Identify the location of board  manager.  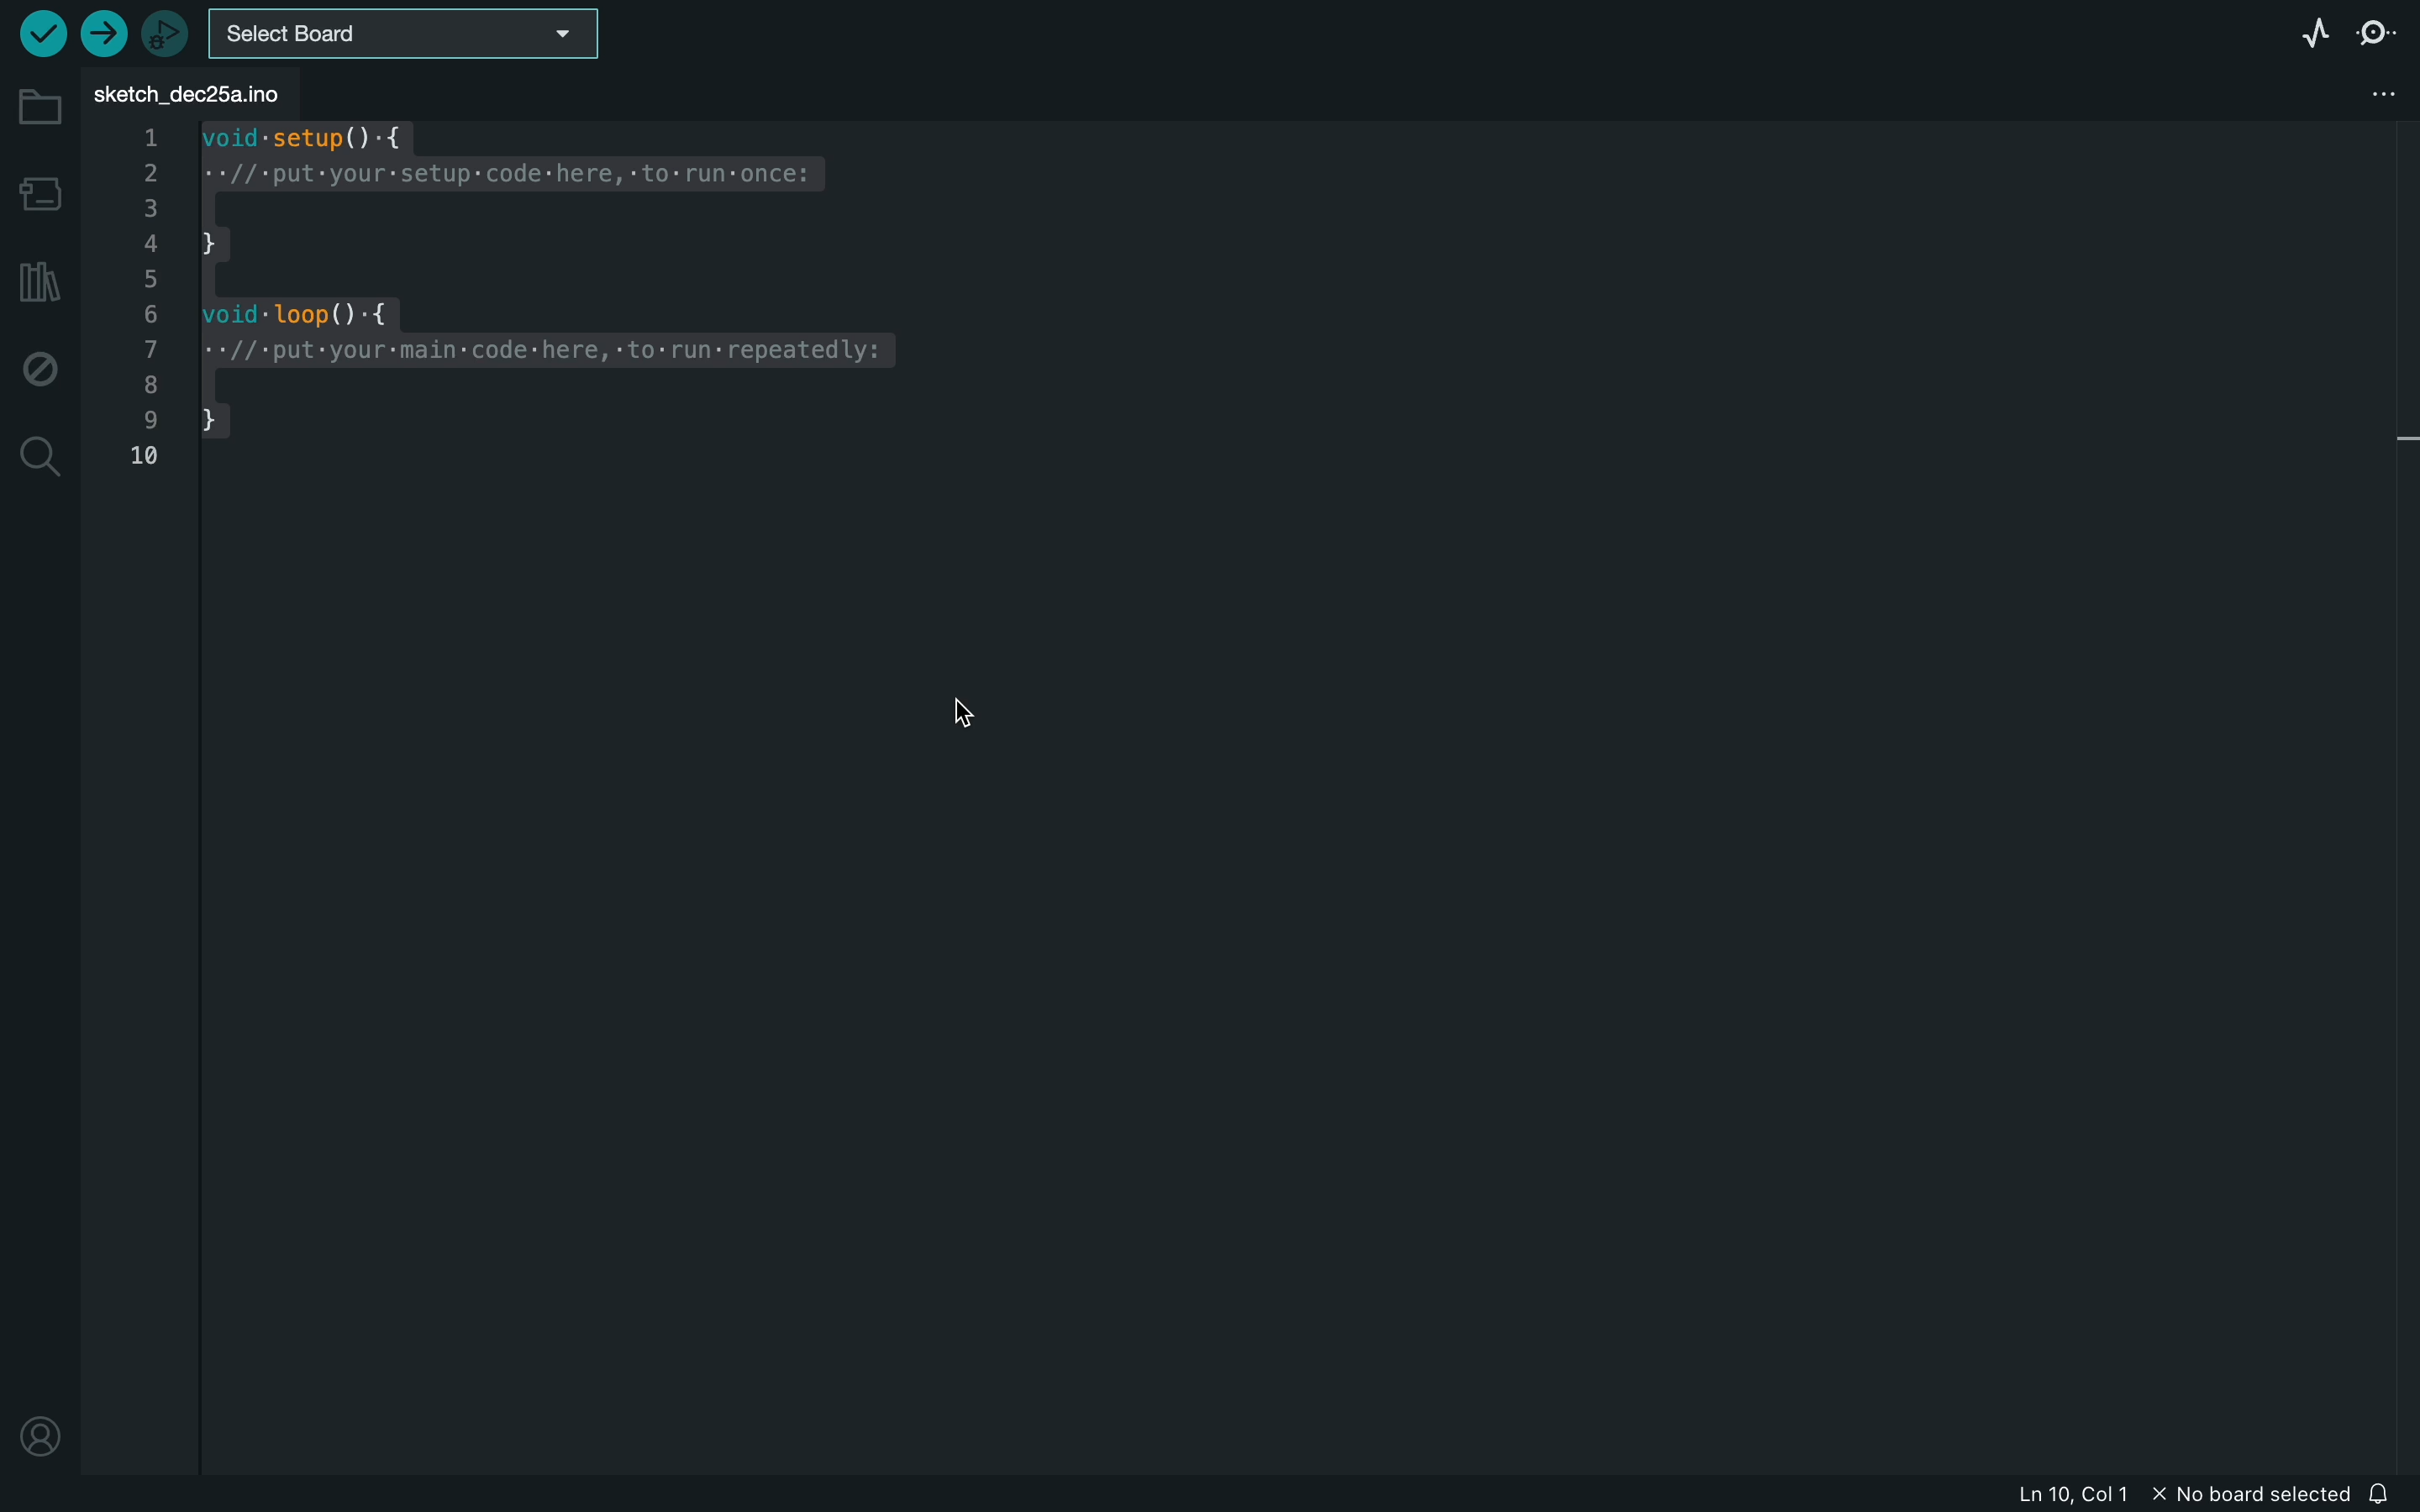
(41, 194).